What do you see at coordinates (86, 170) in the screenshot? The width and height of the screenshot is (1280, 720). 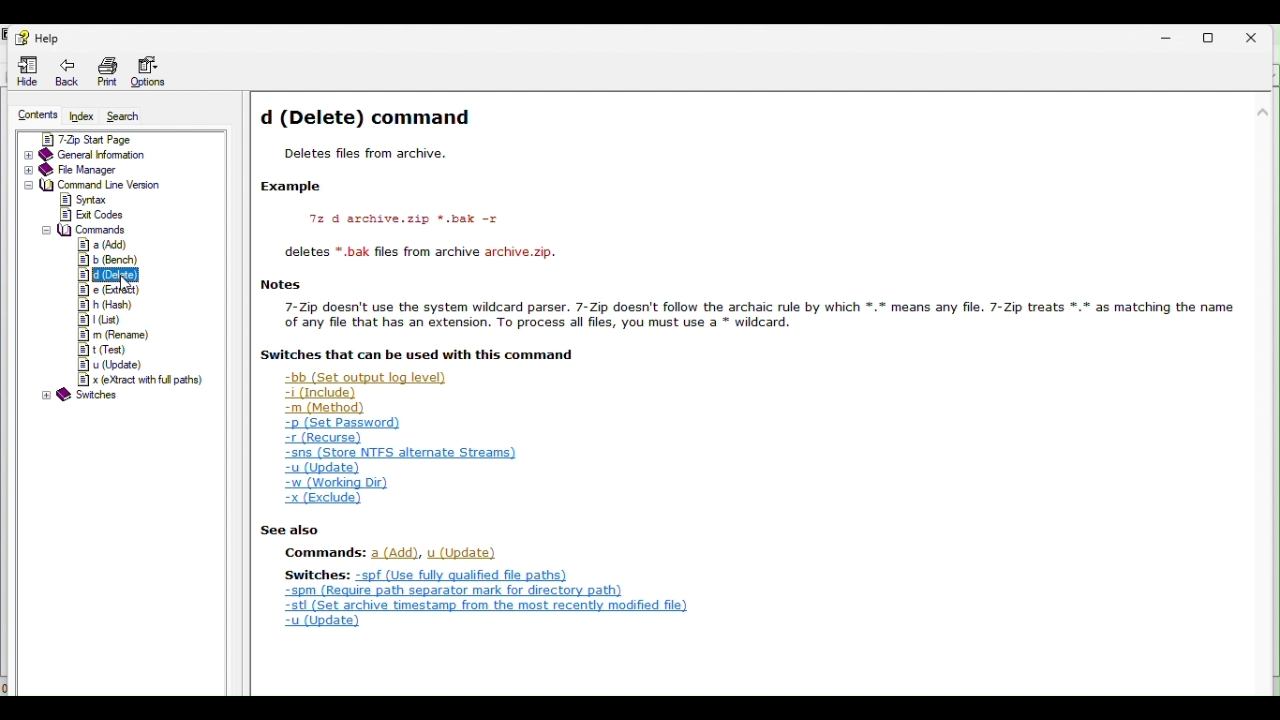 I see `File manager` at bounding box center [86, 170].